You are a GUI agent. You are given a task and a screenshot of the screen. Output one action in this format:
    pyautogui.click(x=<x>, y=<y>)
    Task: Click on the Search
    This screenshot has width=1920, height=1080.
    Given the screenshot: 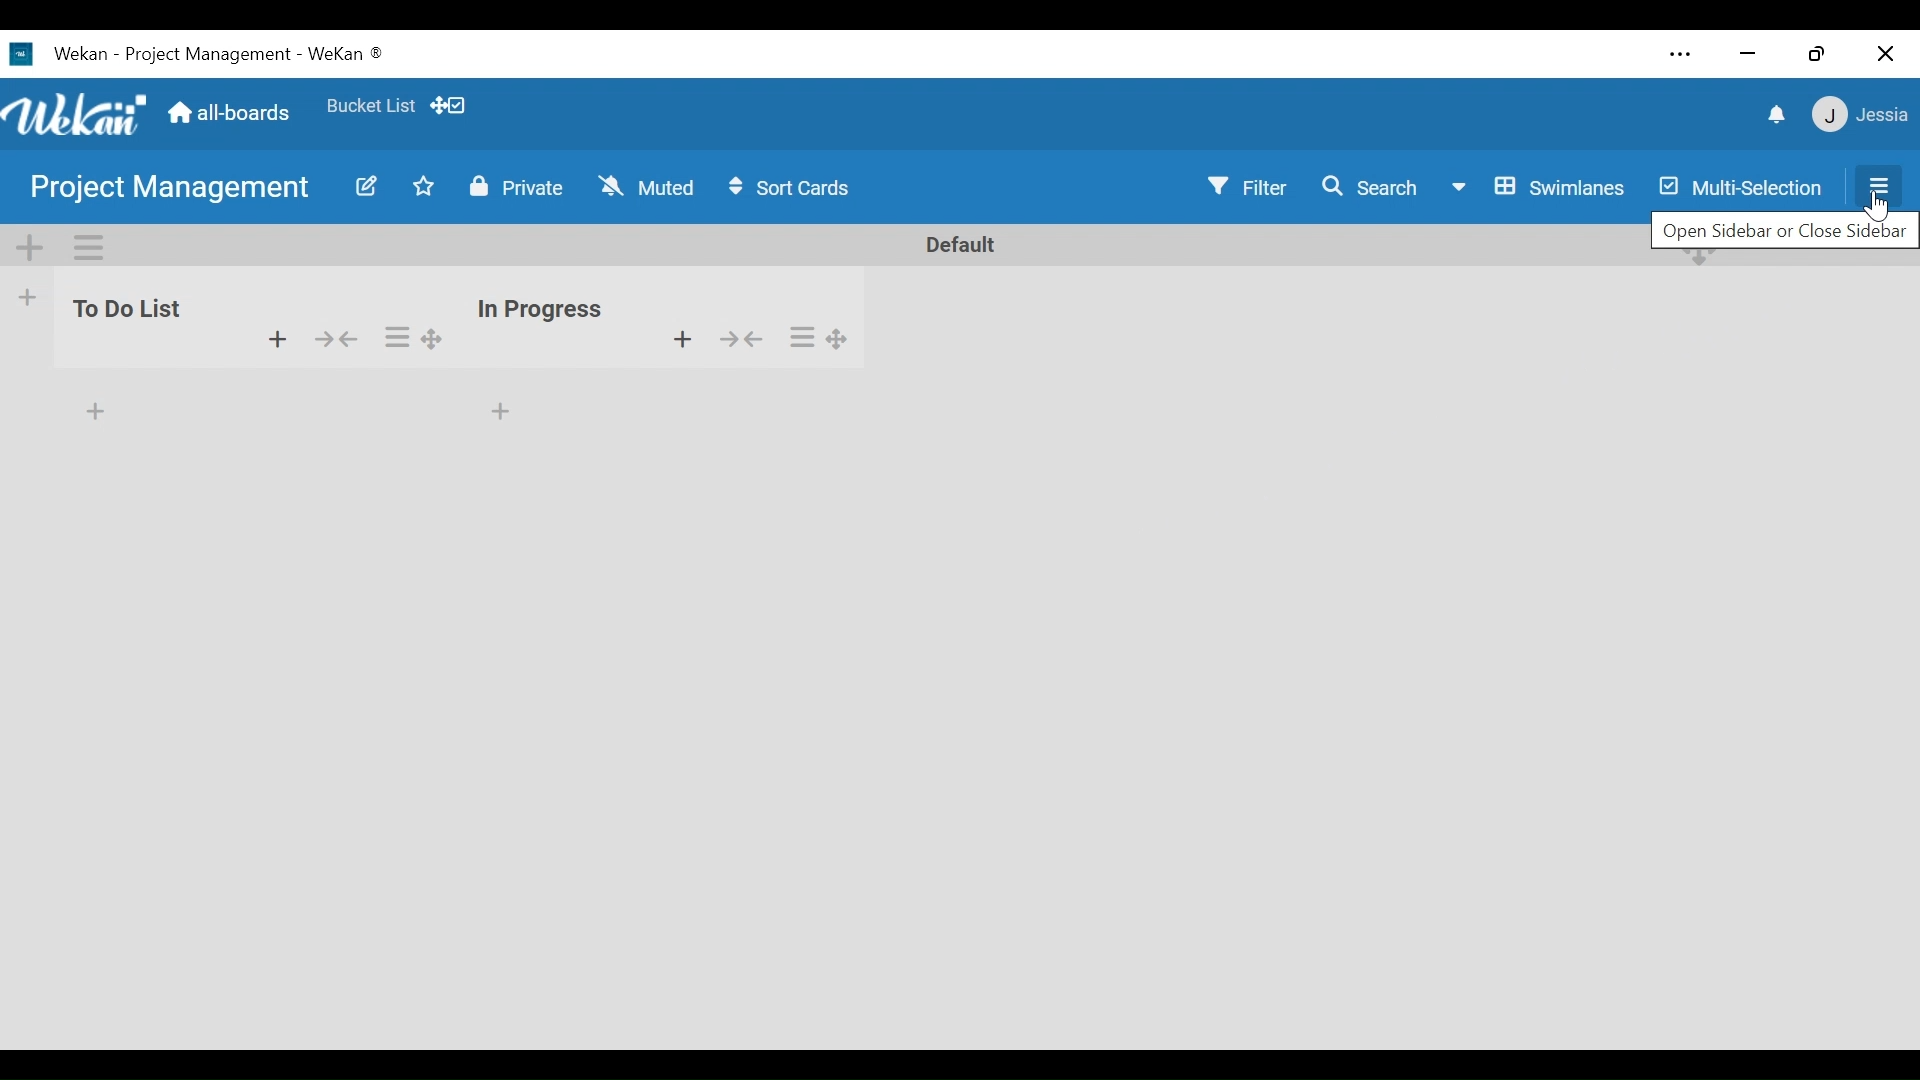 What is the action you would take?
    pyautogui.click(x=1377, y=187)
    